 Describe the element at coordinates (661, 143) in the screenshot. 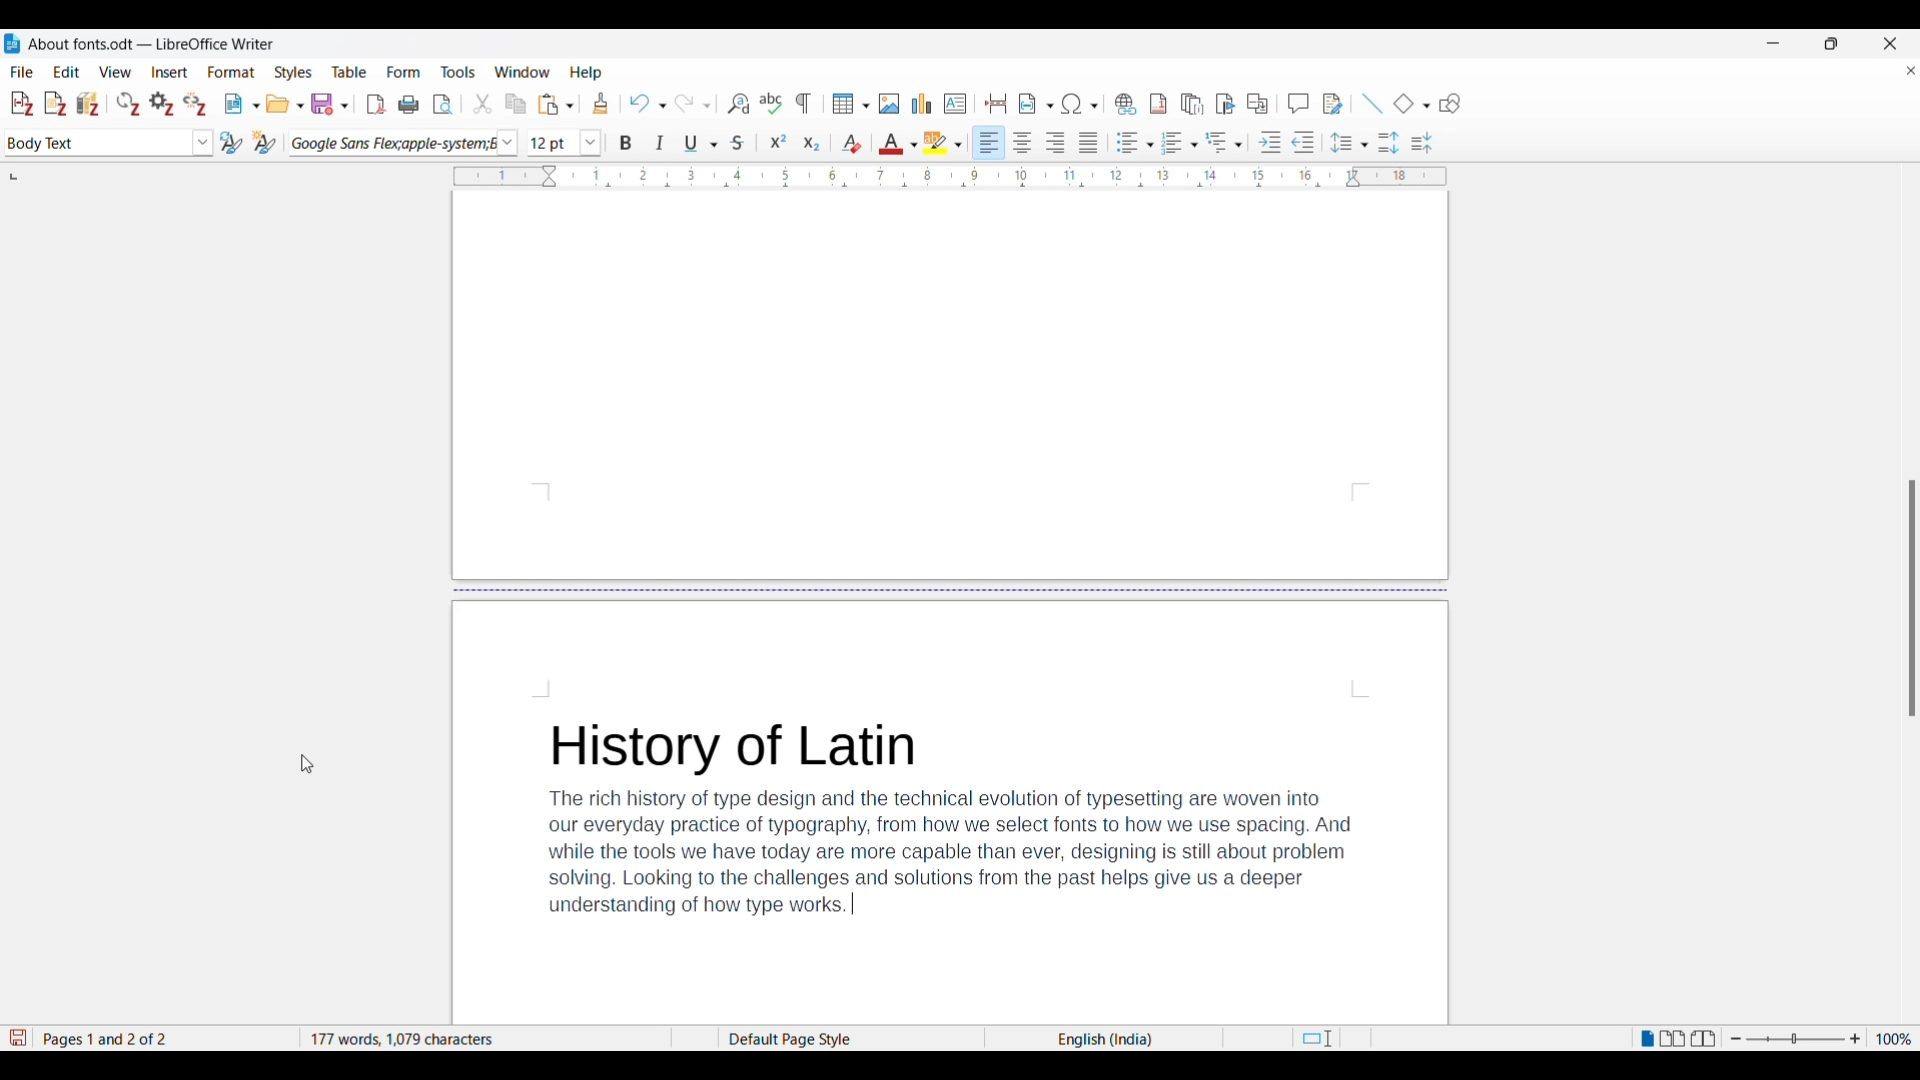

I see `Italics` at that location.